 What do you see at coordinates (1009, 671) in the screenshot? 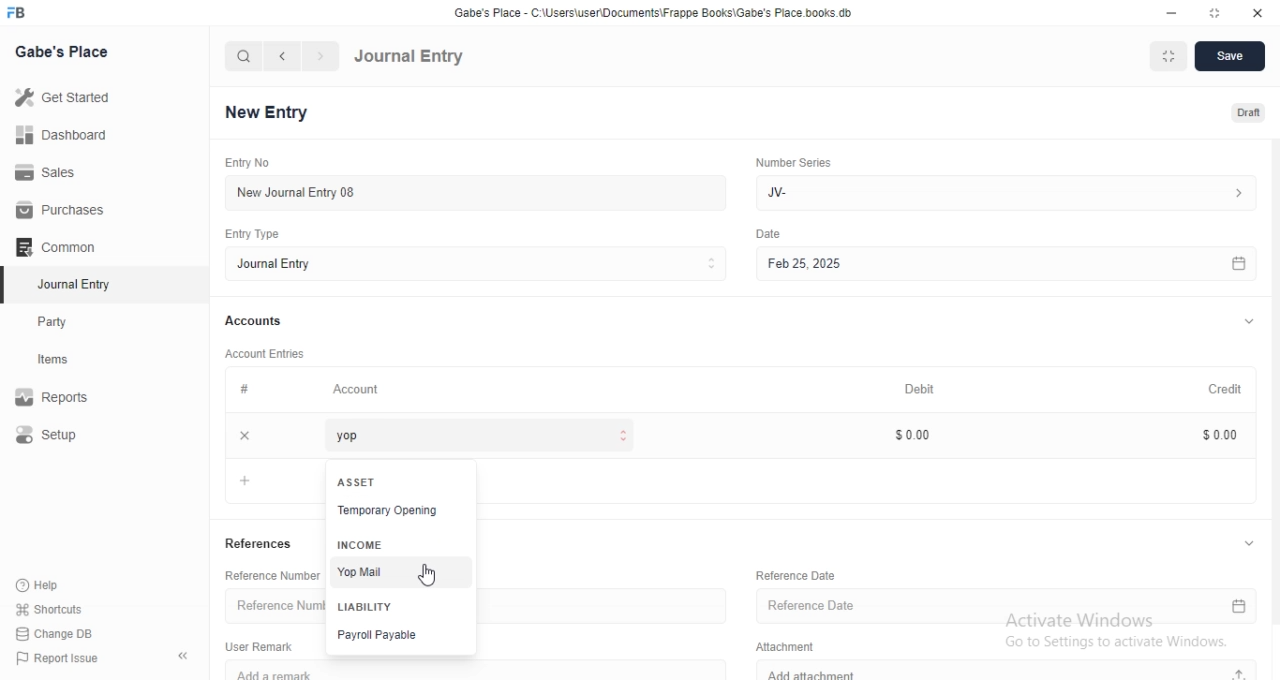
I see `Add attachment` at bounding box center [1009, 671].